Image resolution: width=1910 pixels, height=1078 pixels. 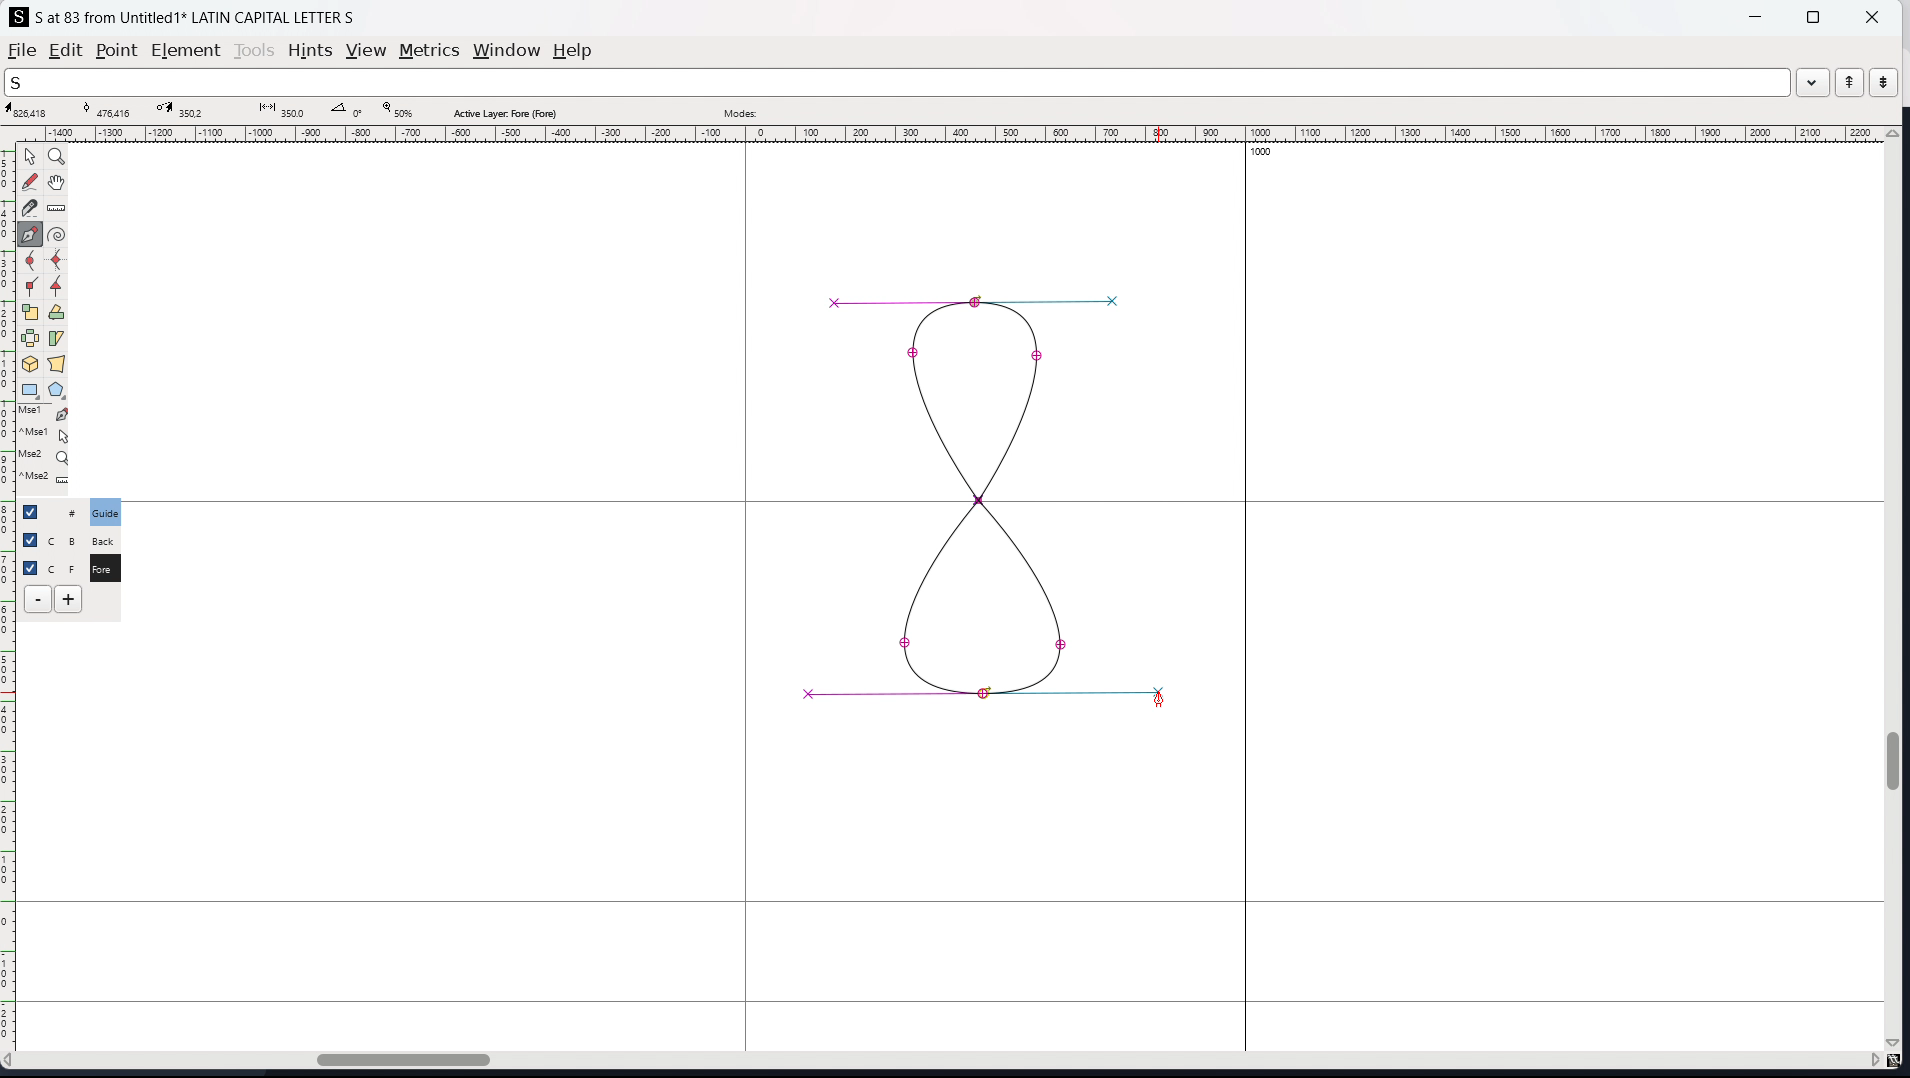 I want to click on add a point then drag out its control points, so click(x=31, y=234).